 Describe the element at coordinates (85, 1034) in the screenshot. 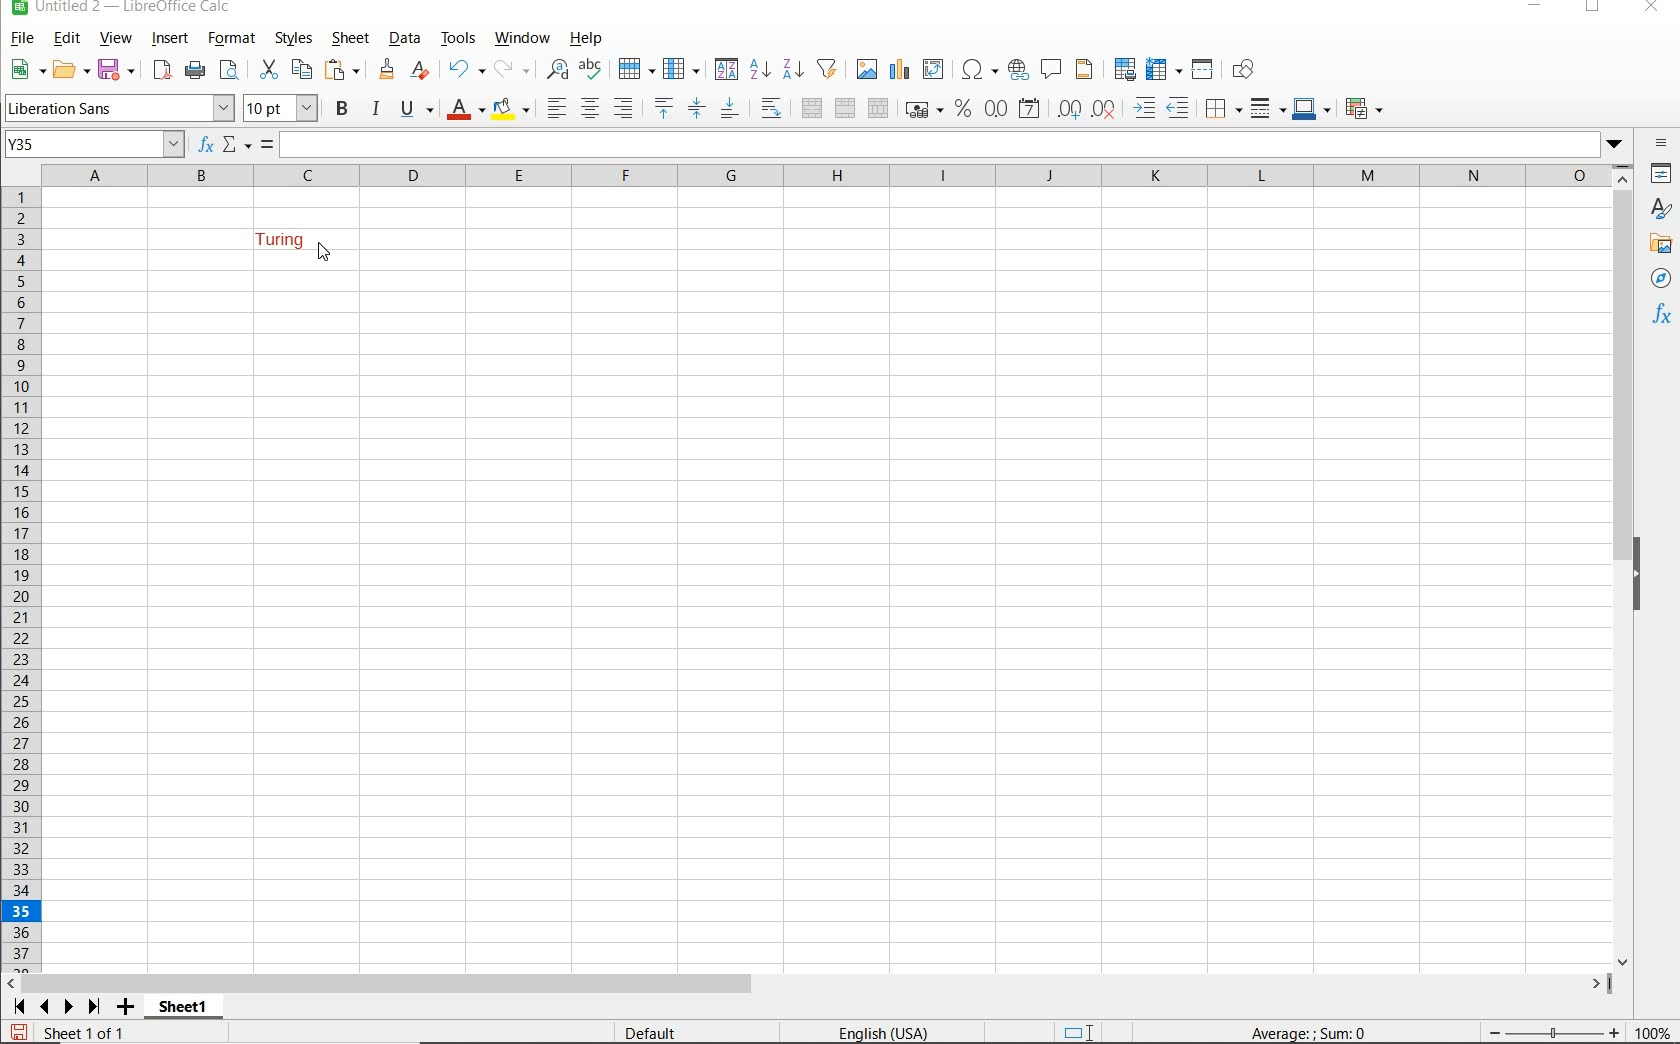

I see `SHEET 1 OF 1` at that location.